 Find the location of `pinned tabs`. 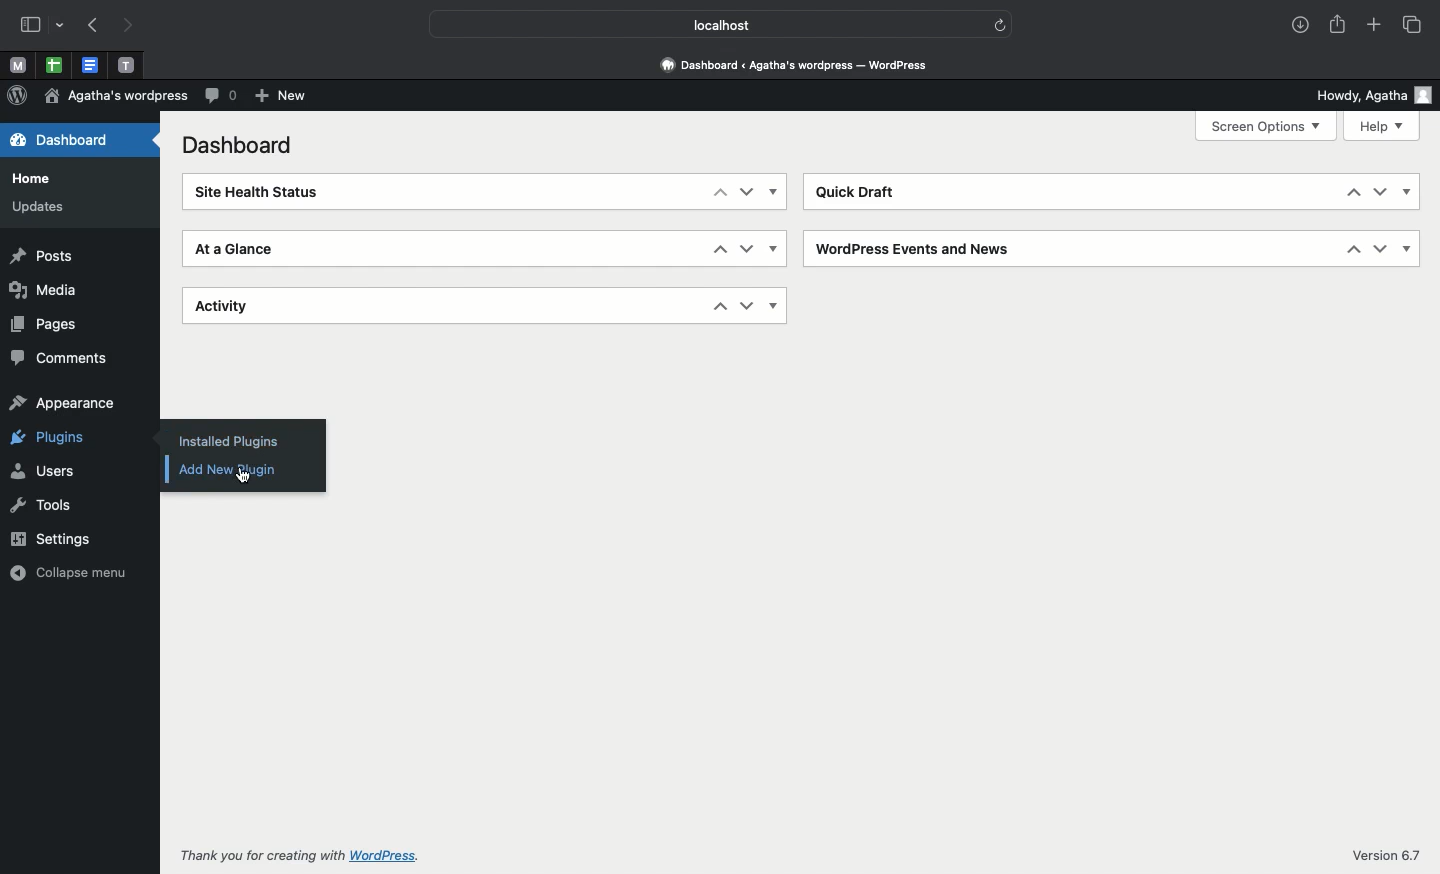

pinned tabs is located at coordinates (55, 65).